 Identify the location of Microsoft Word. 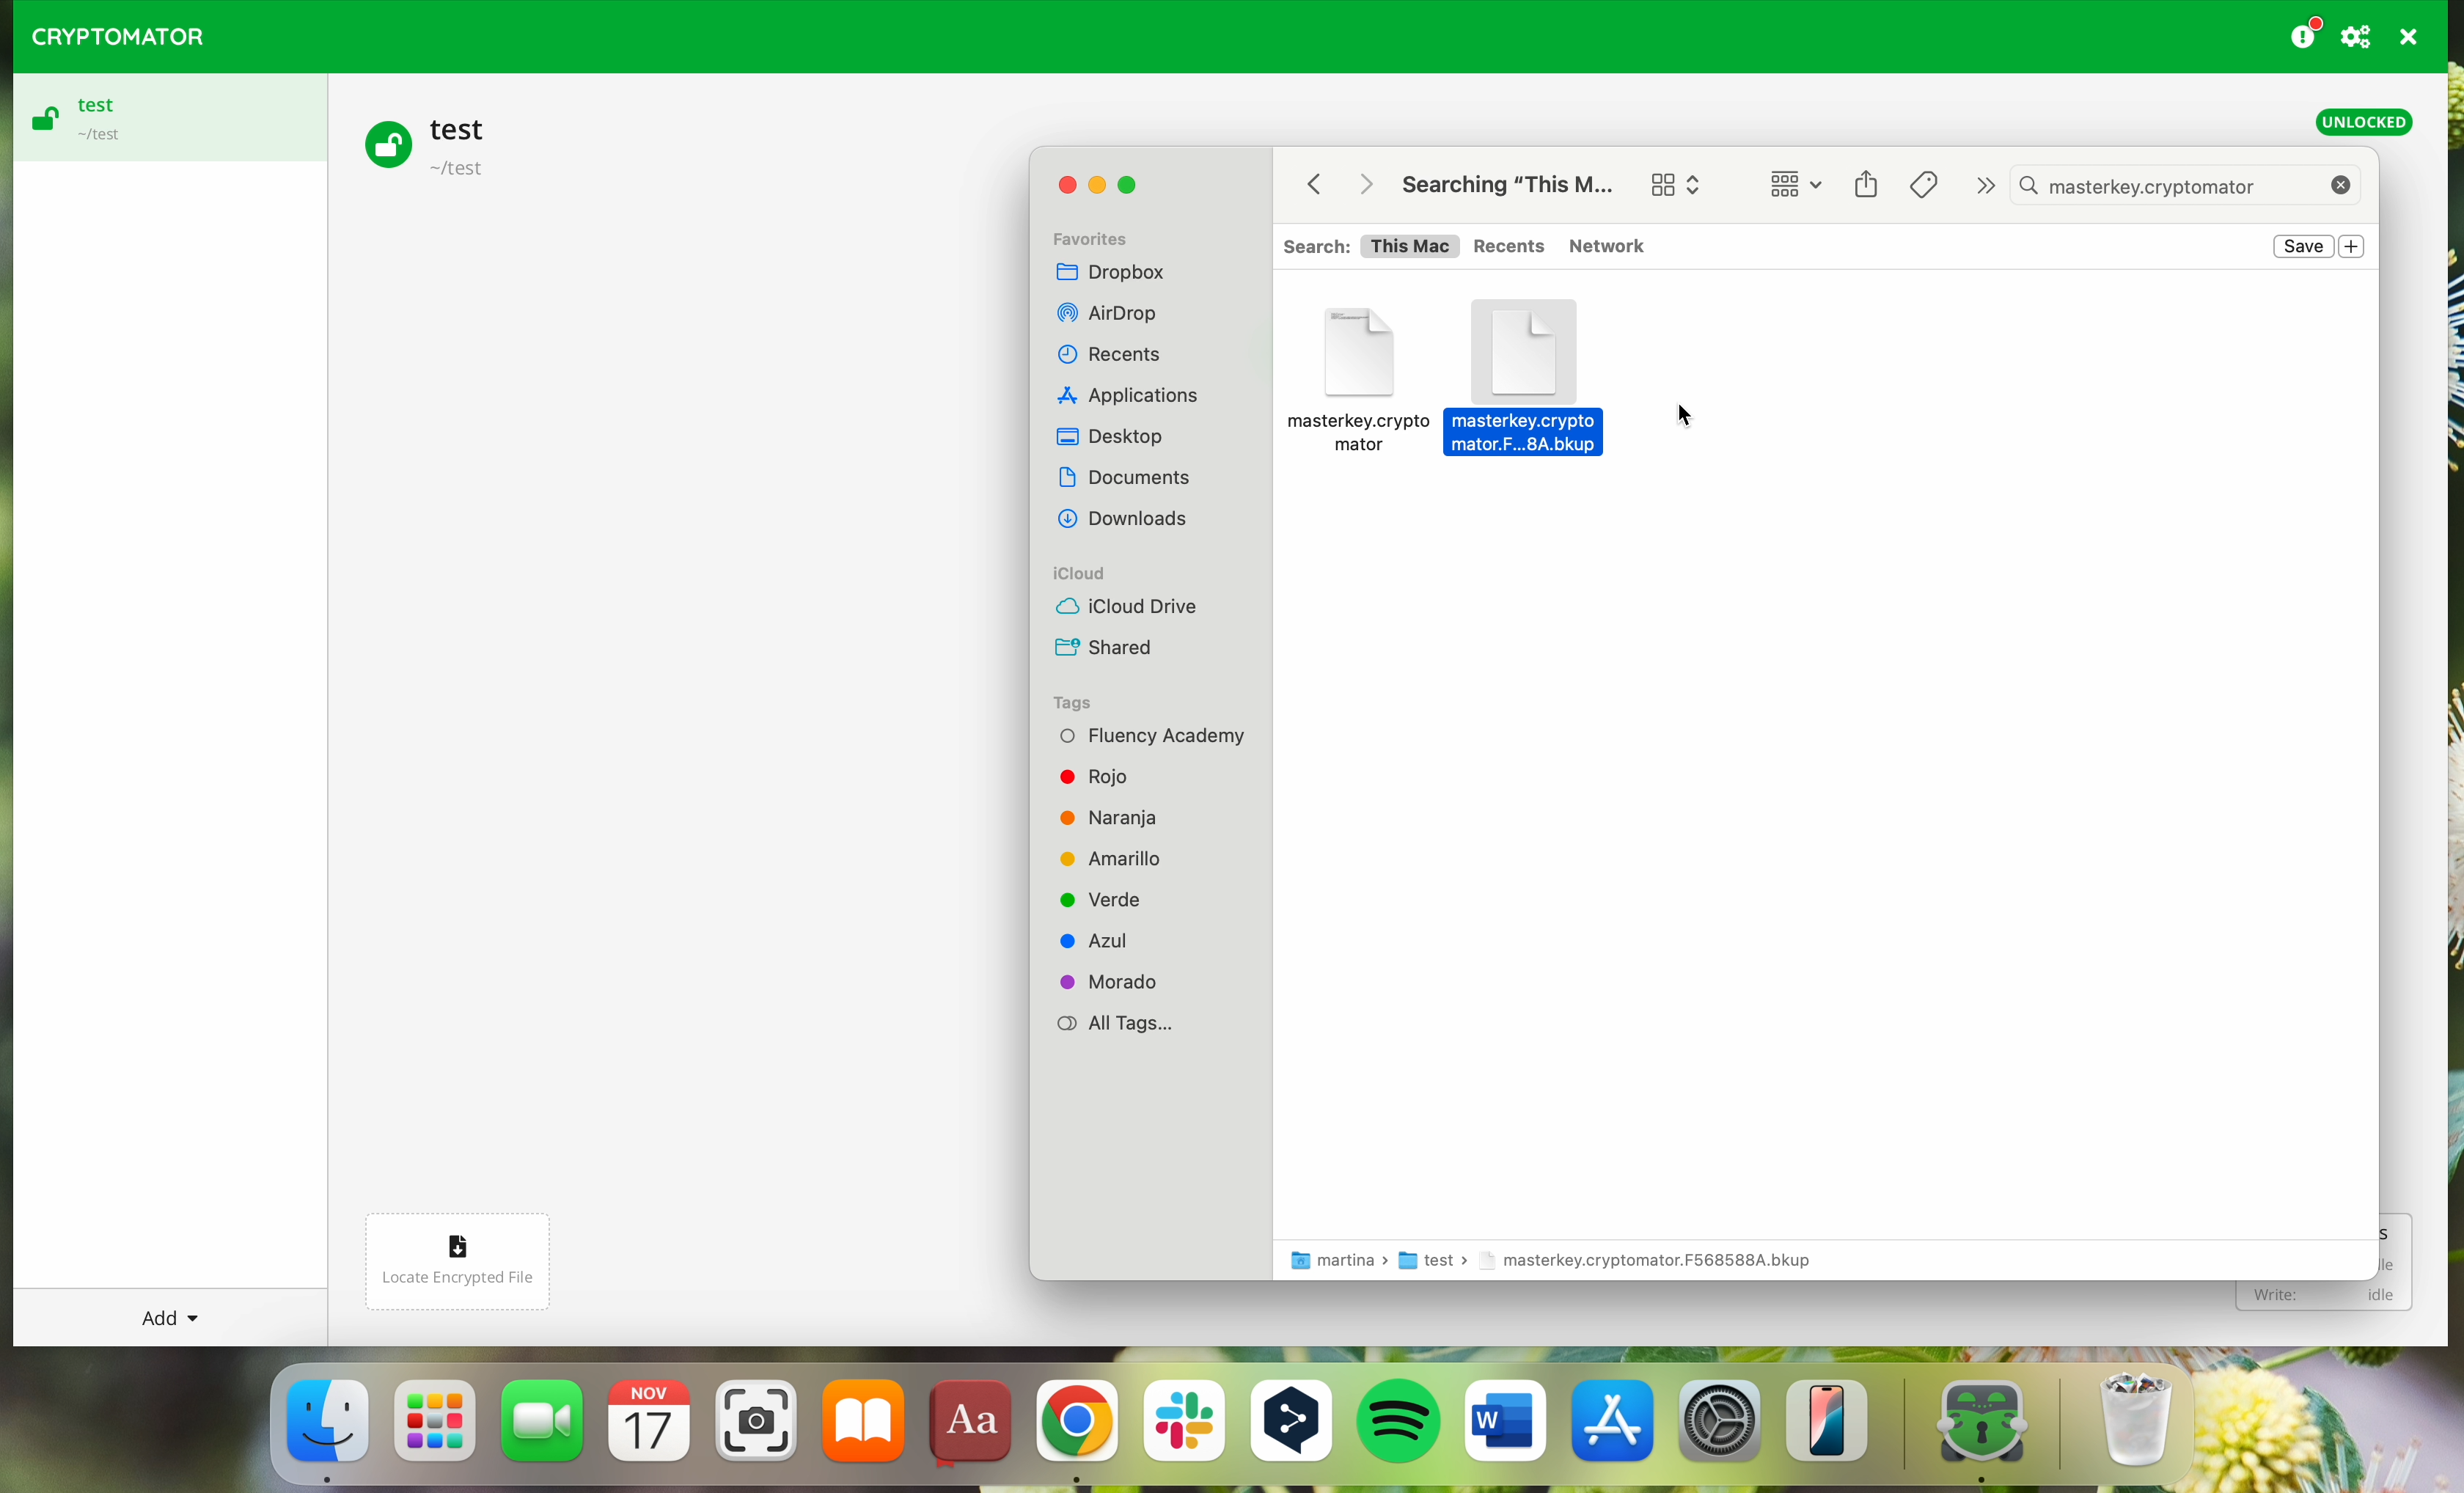
(1506, 1428).